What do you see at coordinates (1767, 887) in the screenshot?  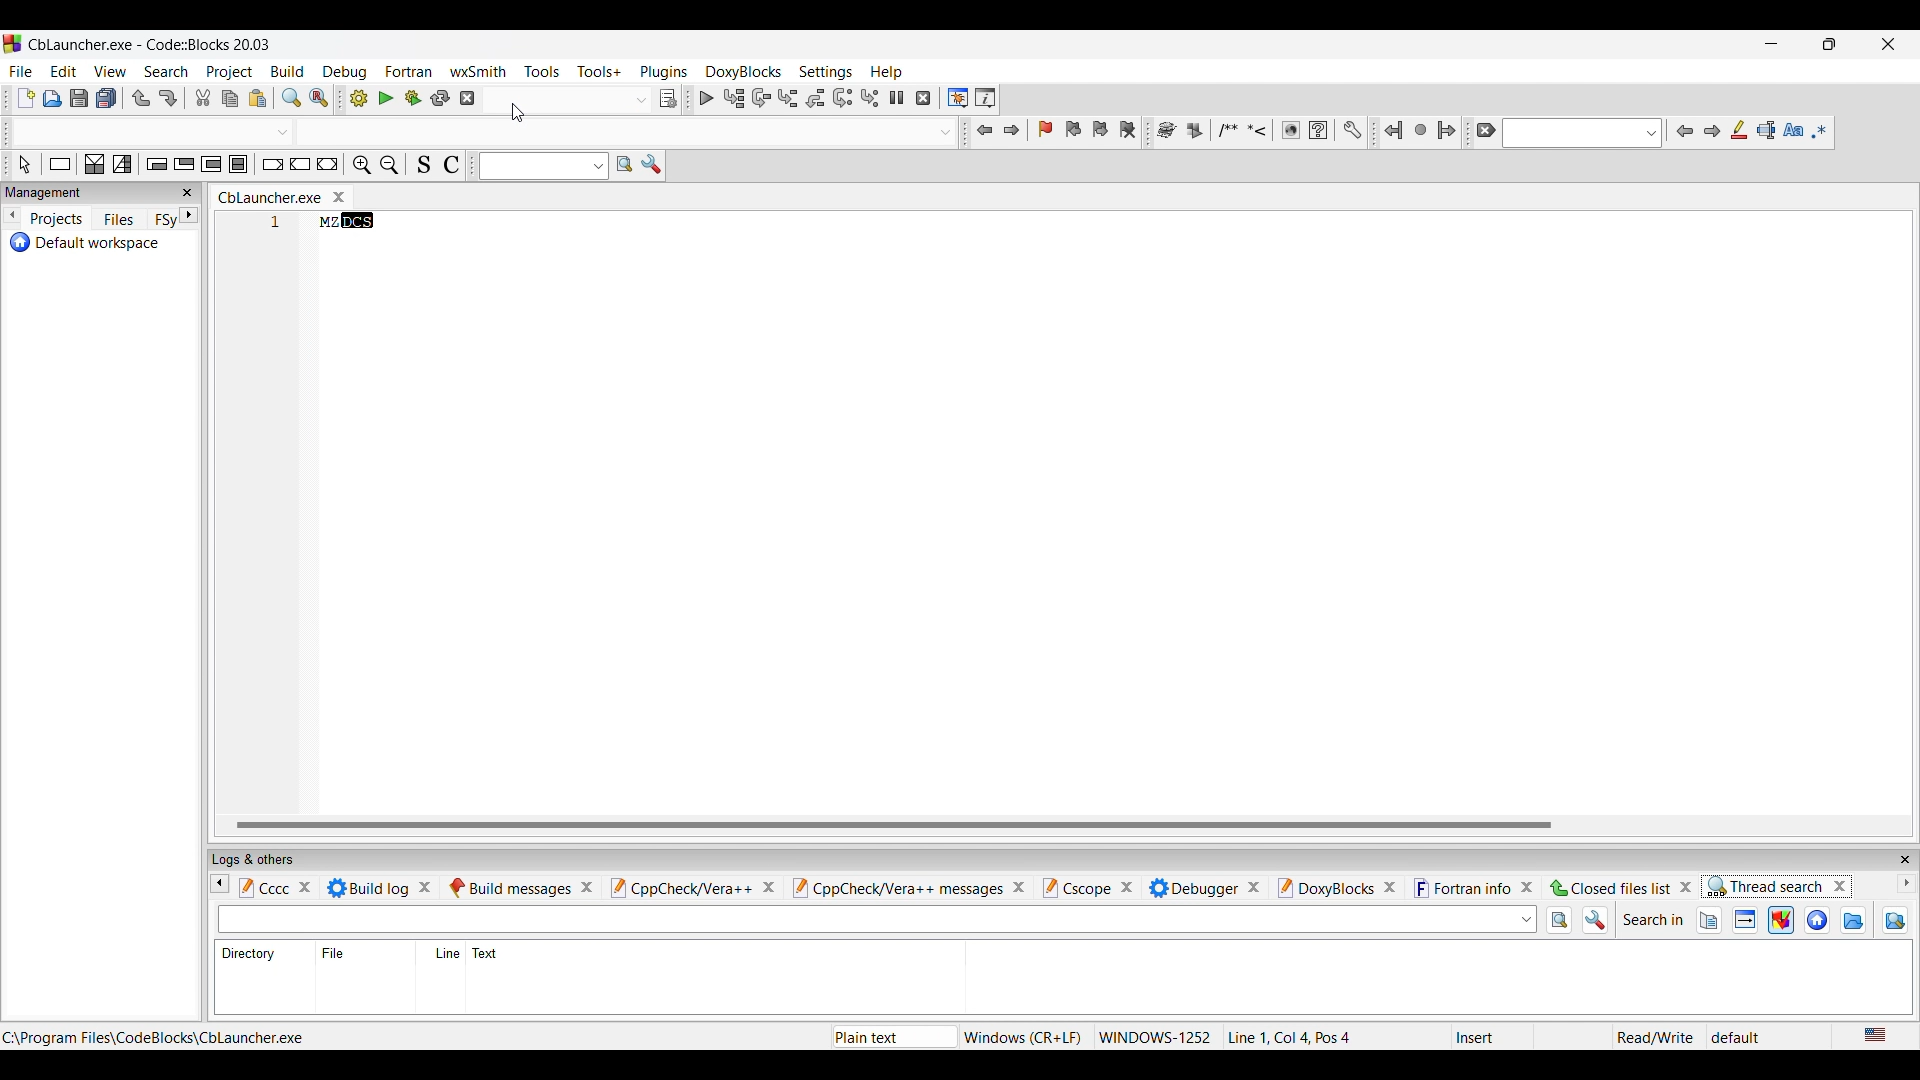 I see `Thread search` at bounding box center [1767, 887].